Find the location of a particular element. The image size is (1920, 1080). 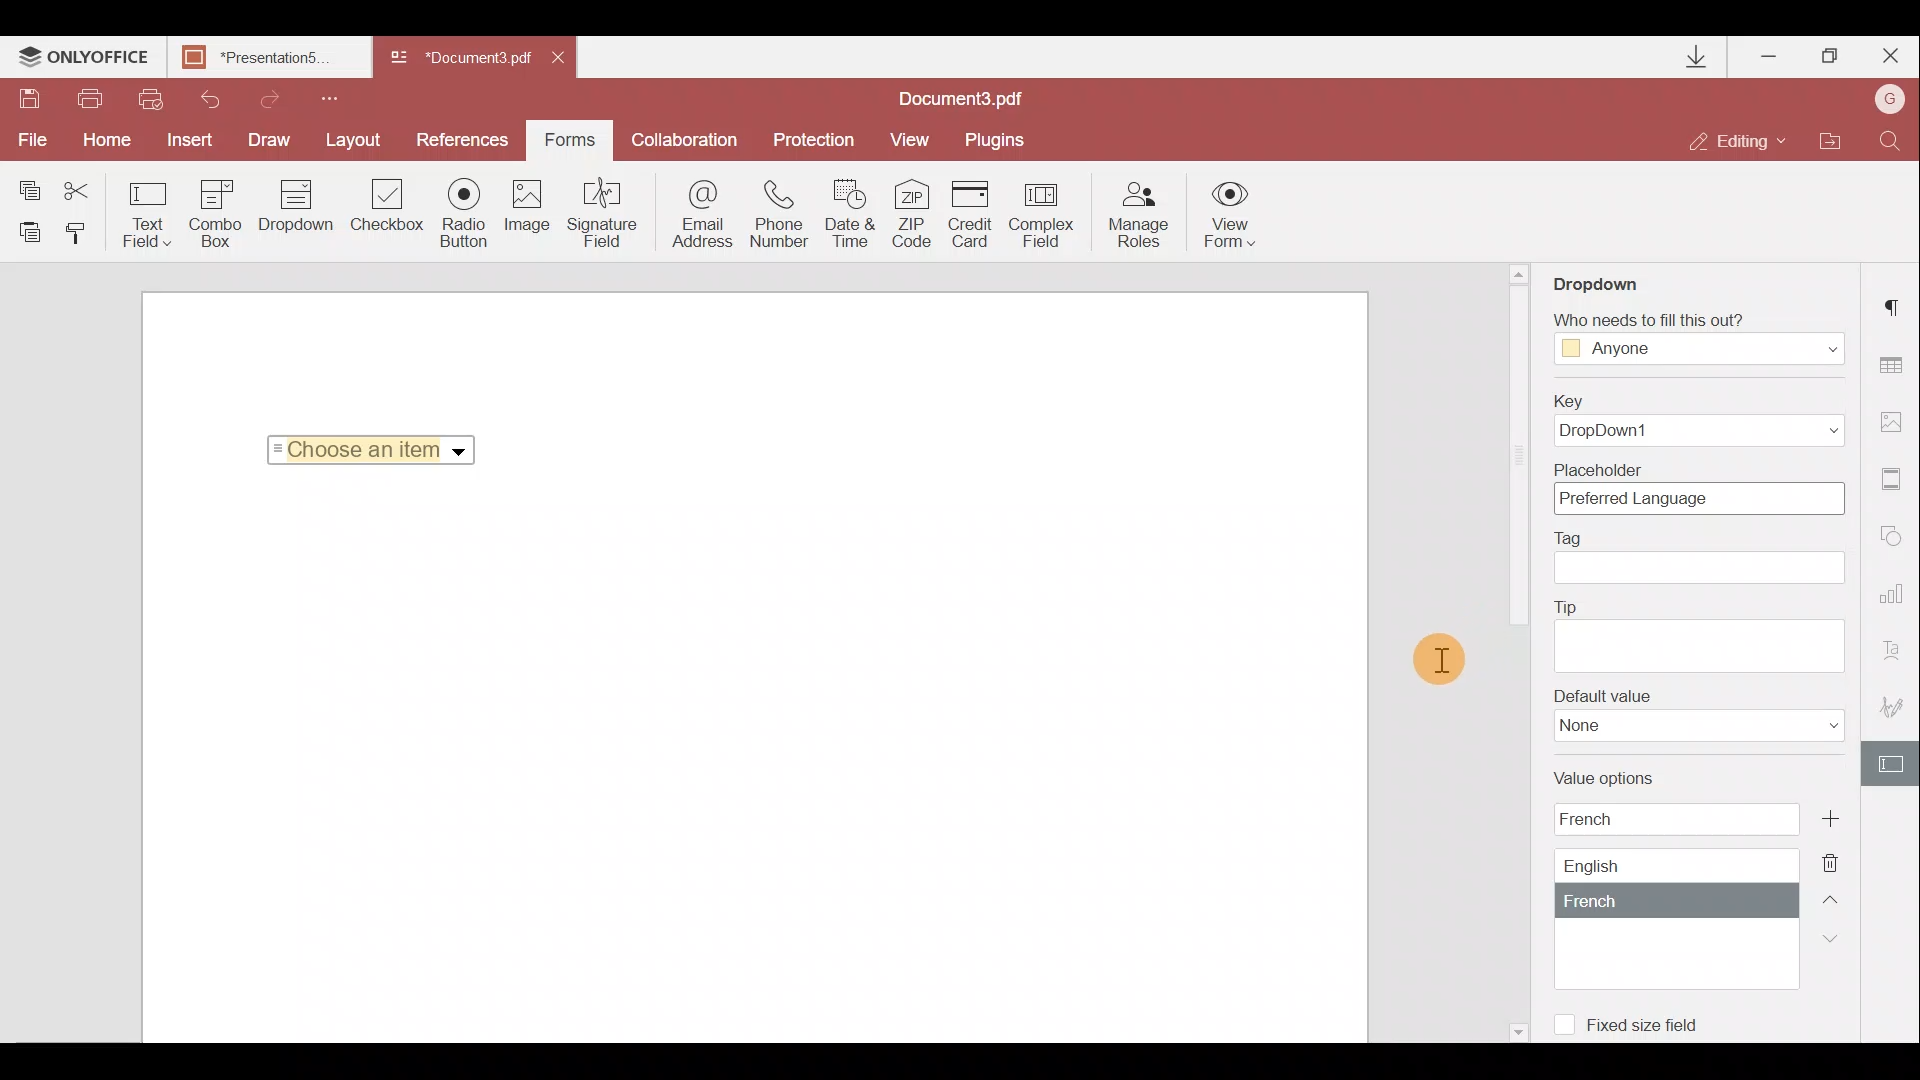

Drop down is located at coordinates (296, 208).